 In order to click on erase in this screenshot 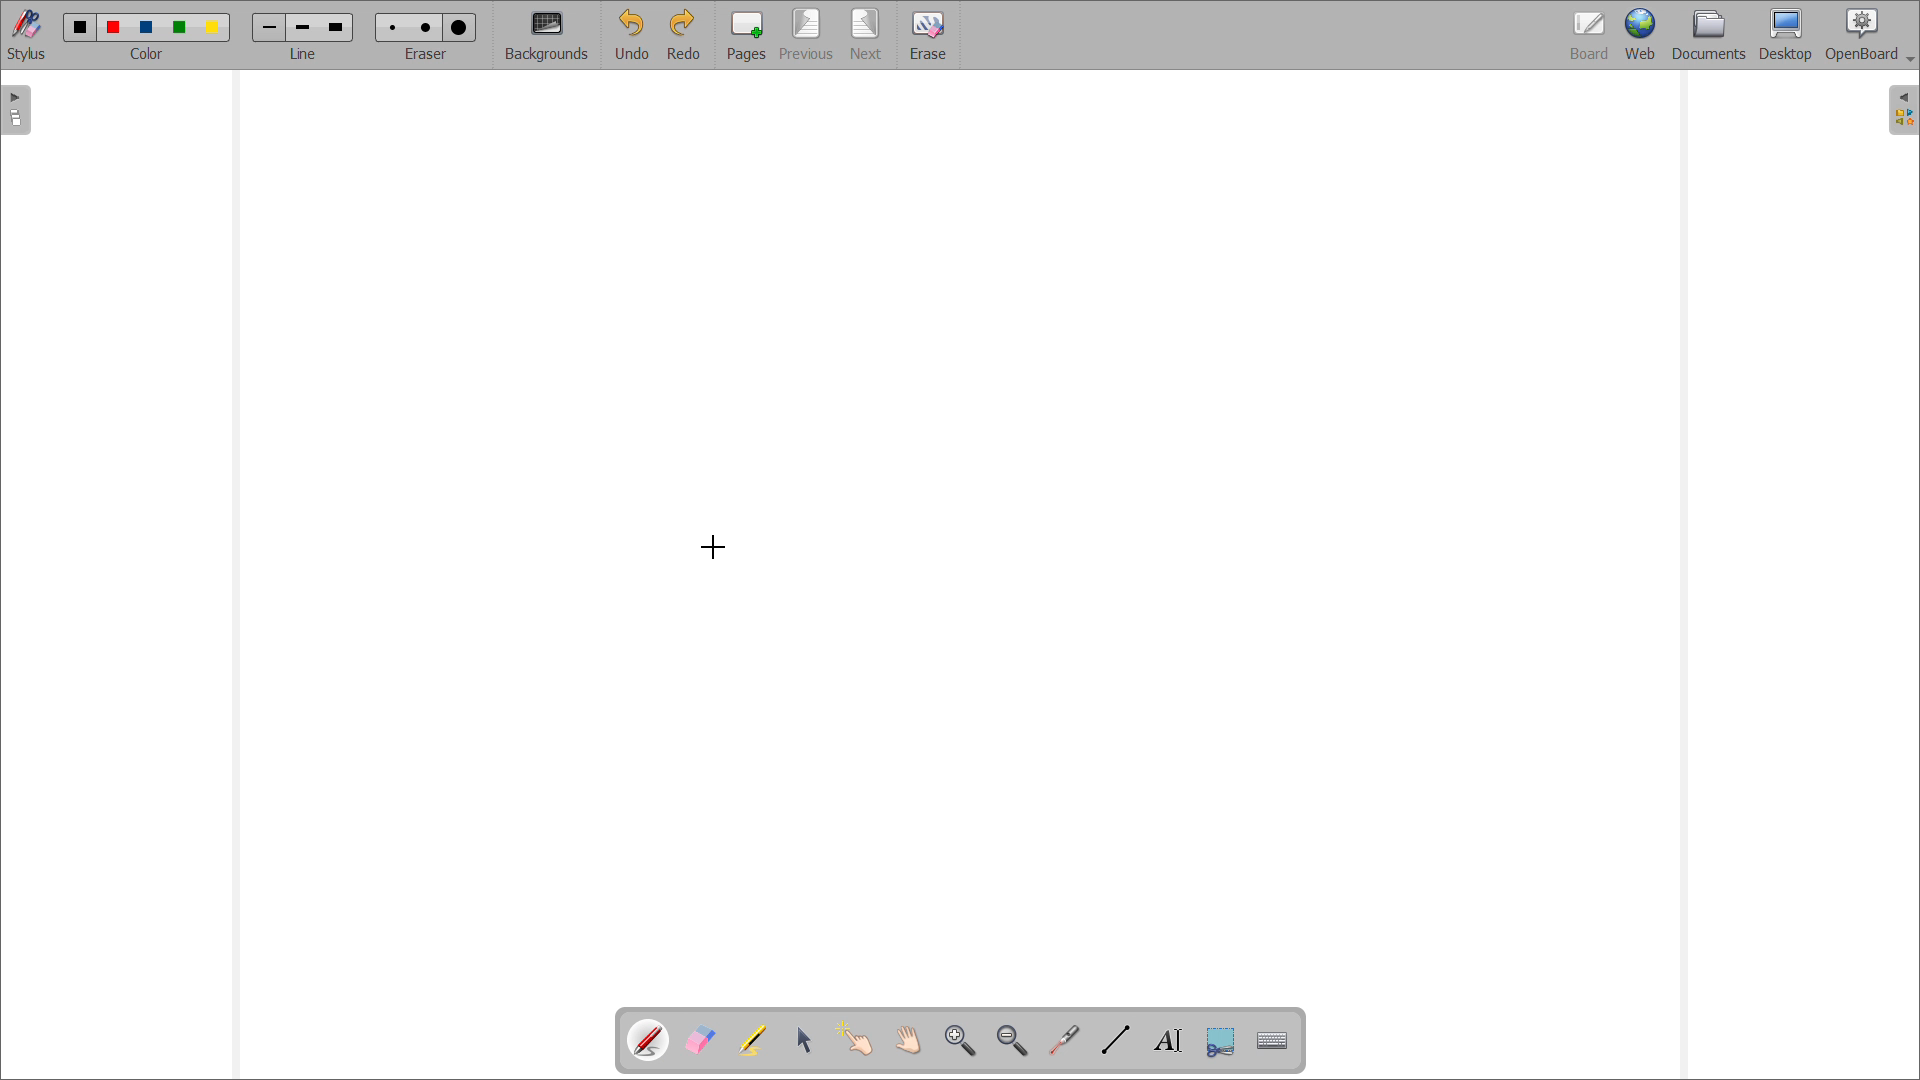, I will do `click(928, 35)`.